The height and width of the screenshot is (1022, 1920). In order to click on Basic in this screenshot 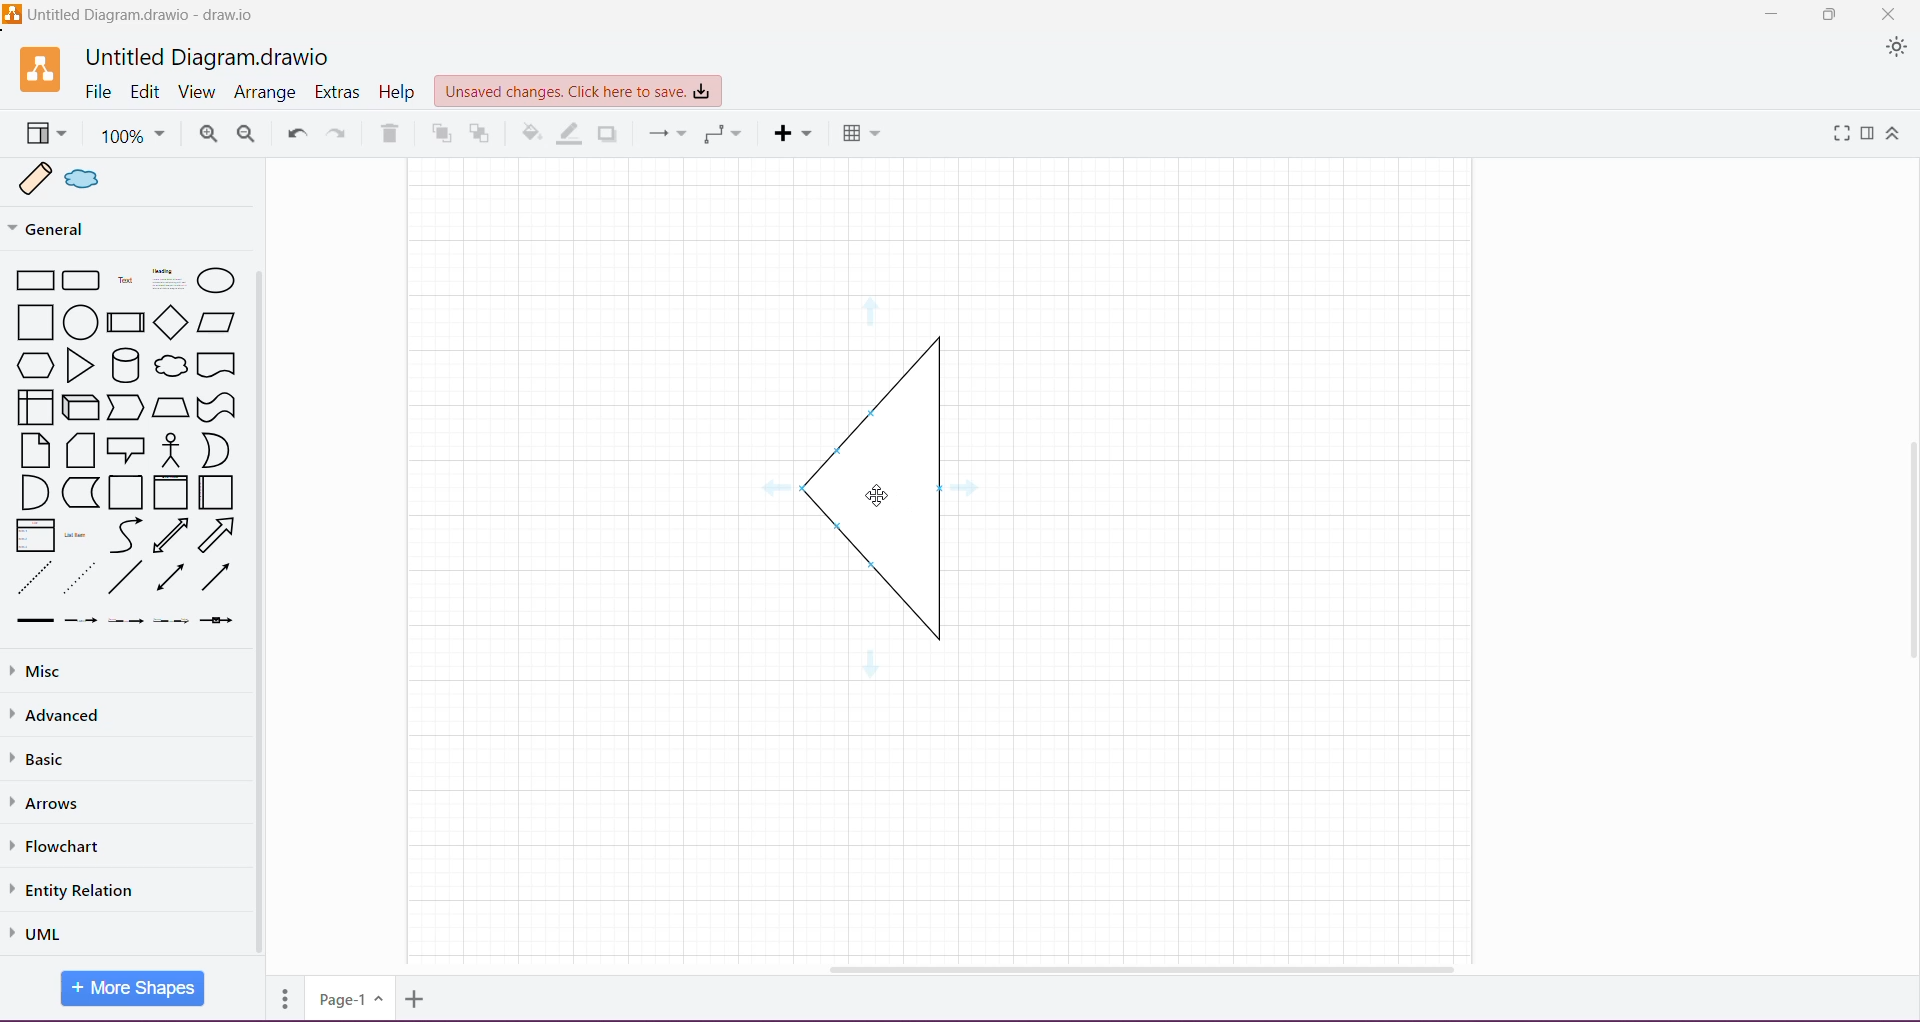, I will do `click(39, 762)`.